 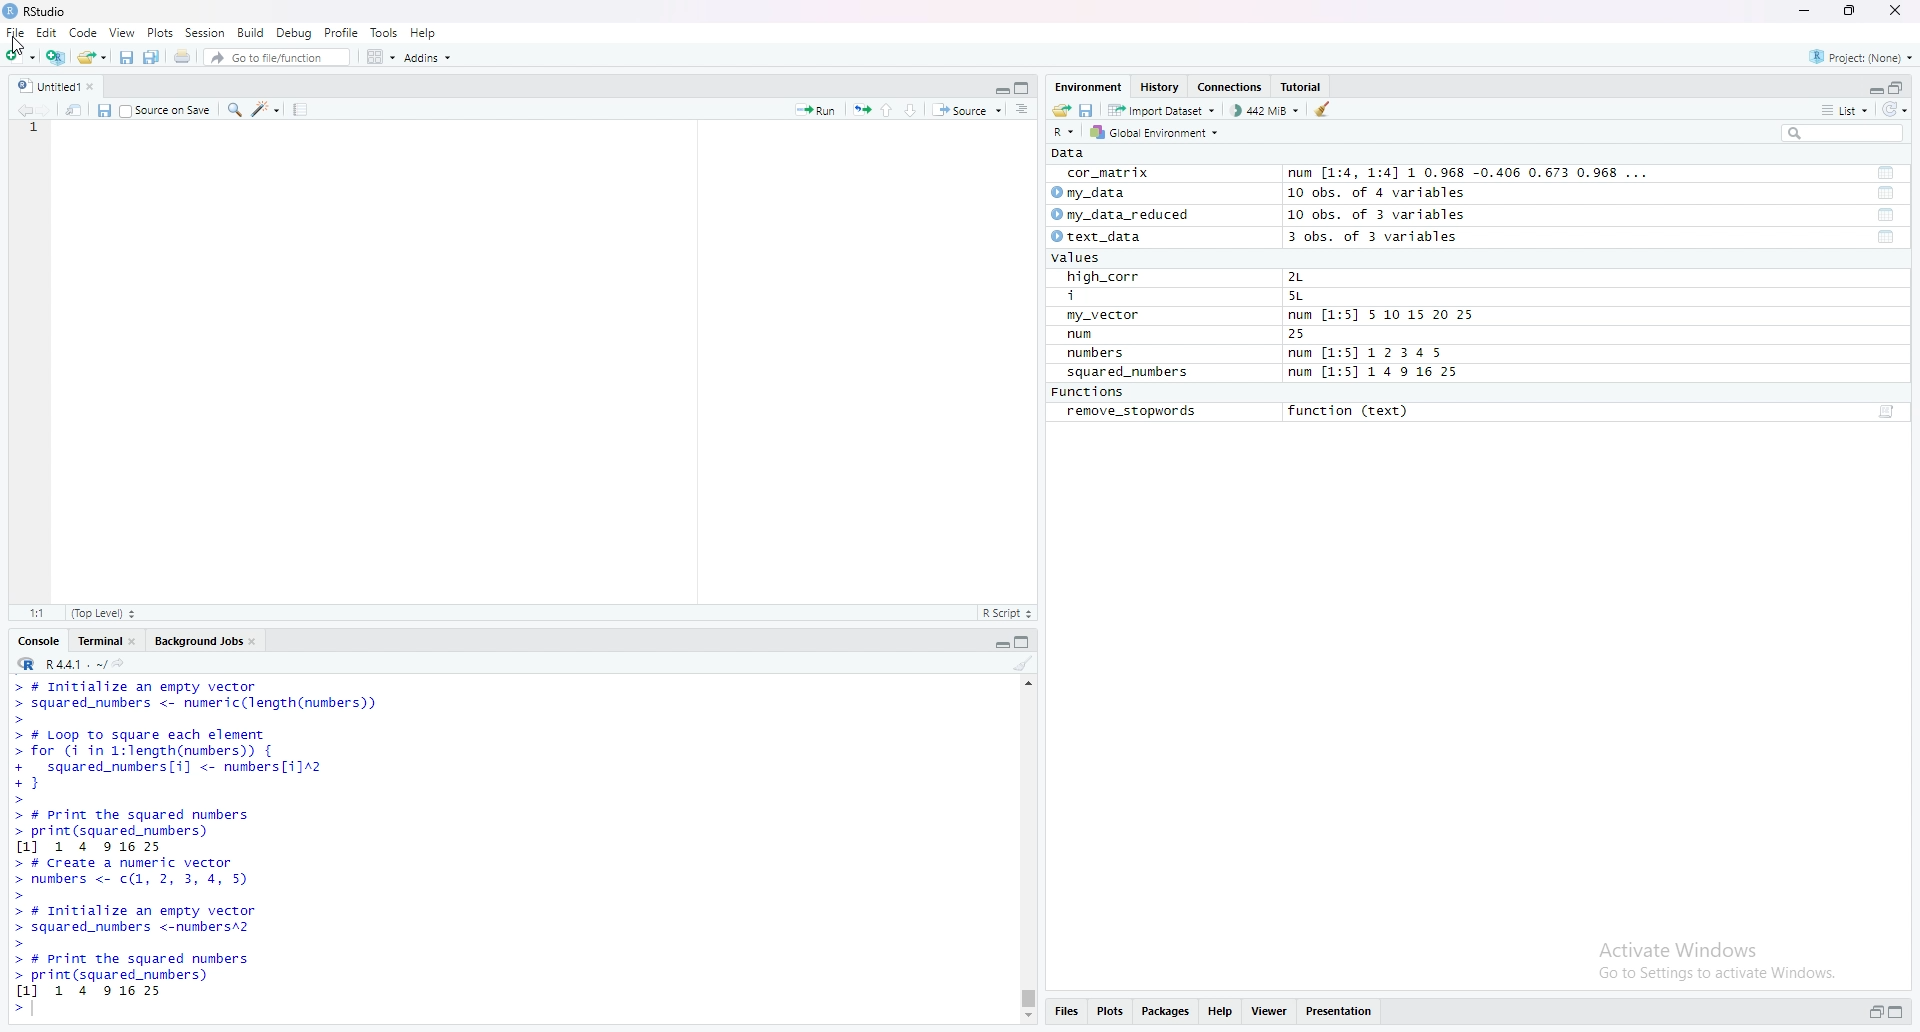 What do you see at coordinates (90, 57) in the screenshot?
I see `open an existing file` at bounding box center [90, 57].